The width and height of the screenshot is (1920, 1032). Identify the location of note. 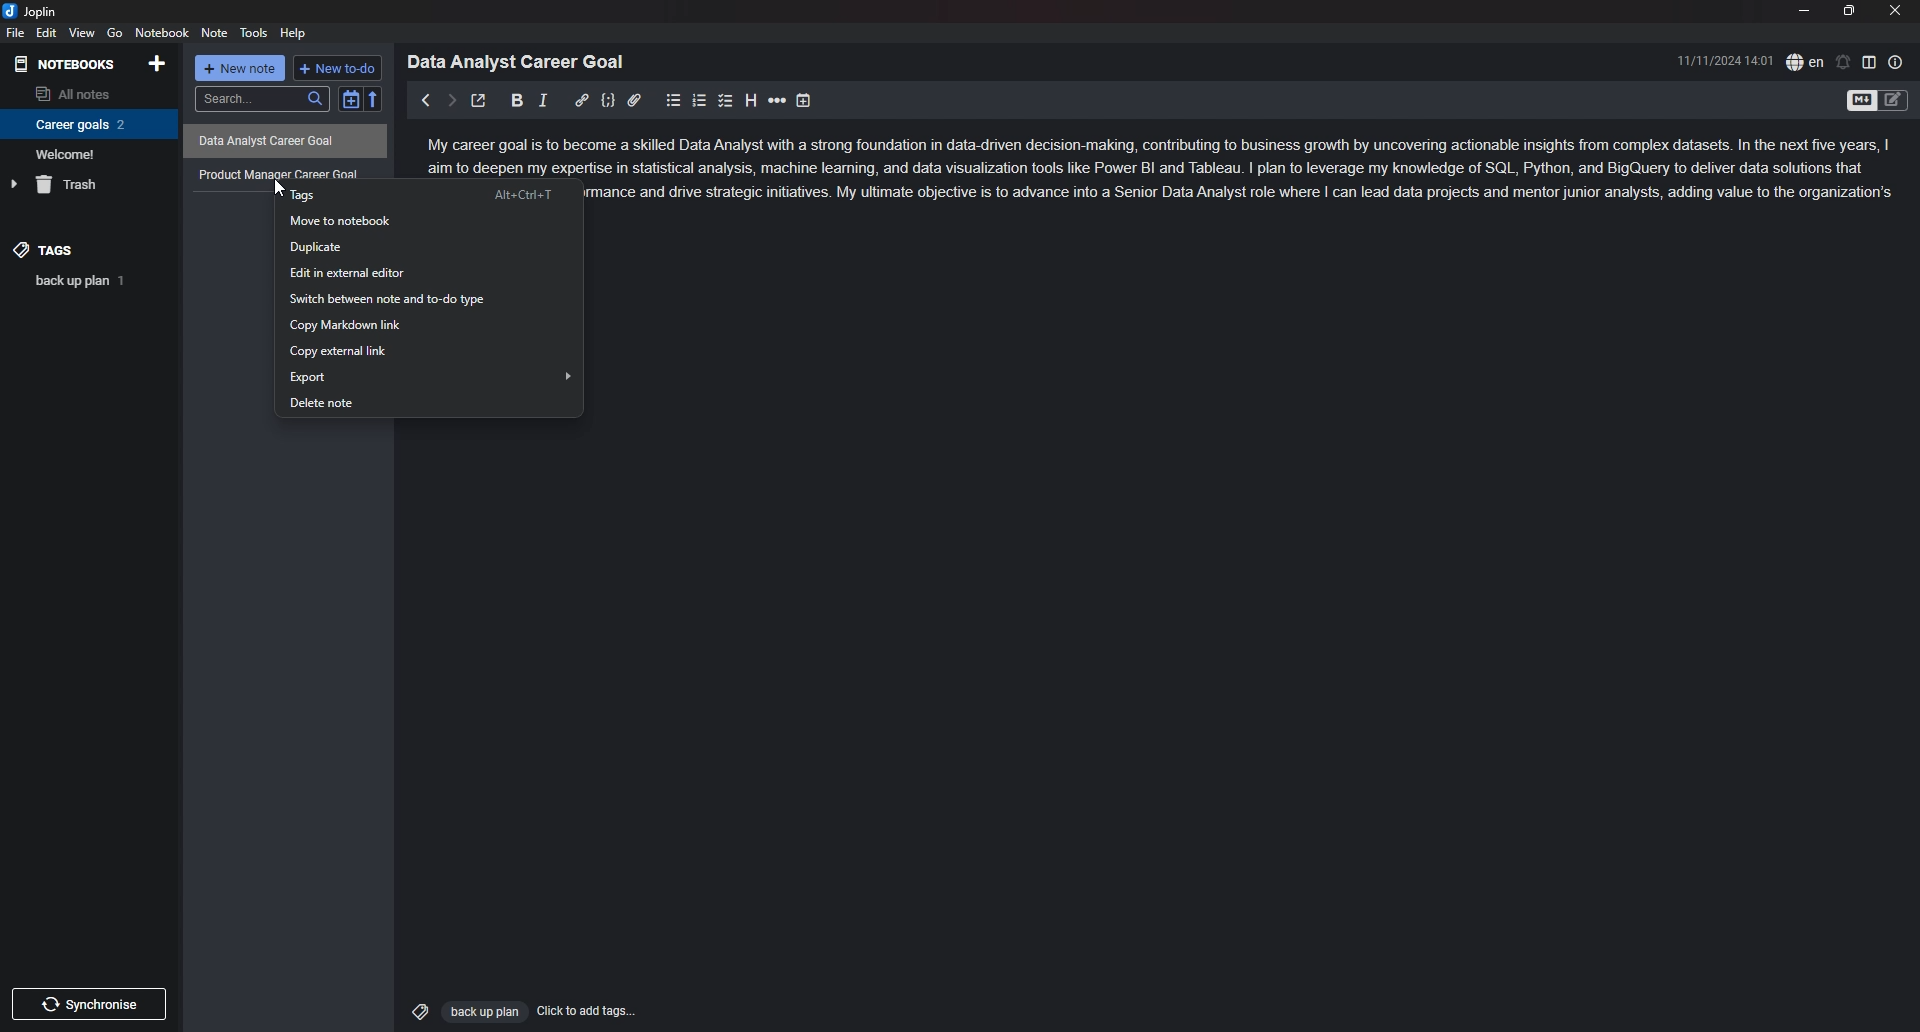
(216, 32).